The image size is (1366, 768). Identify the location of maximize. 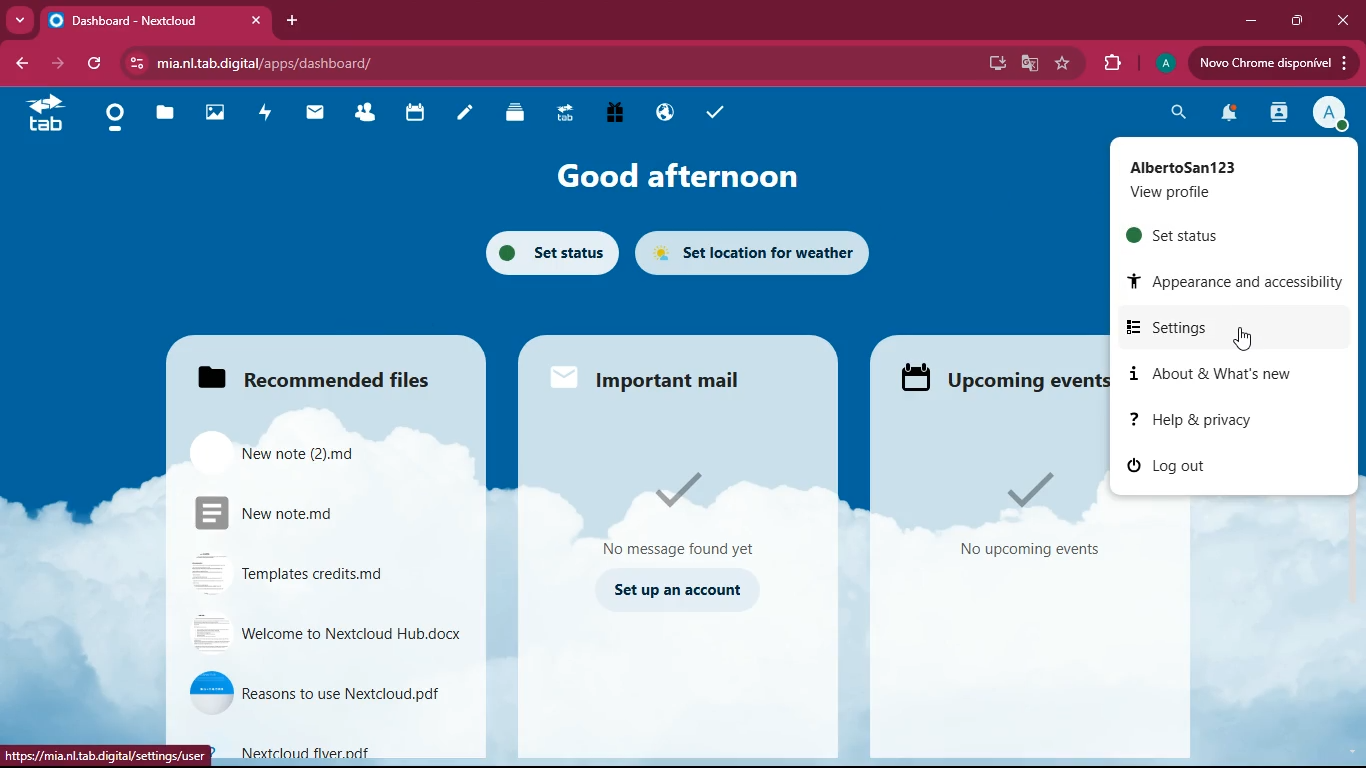
(1292, 21).